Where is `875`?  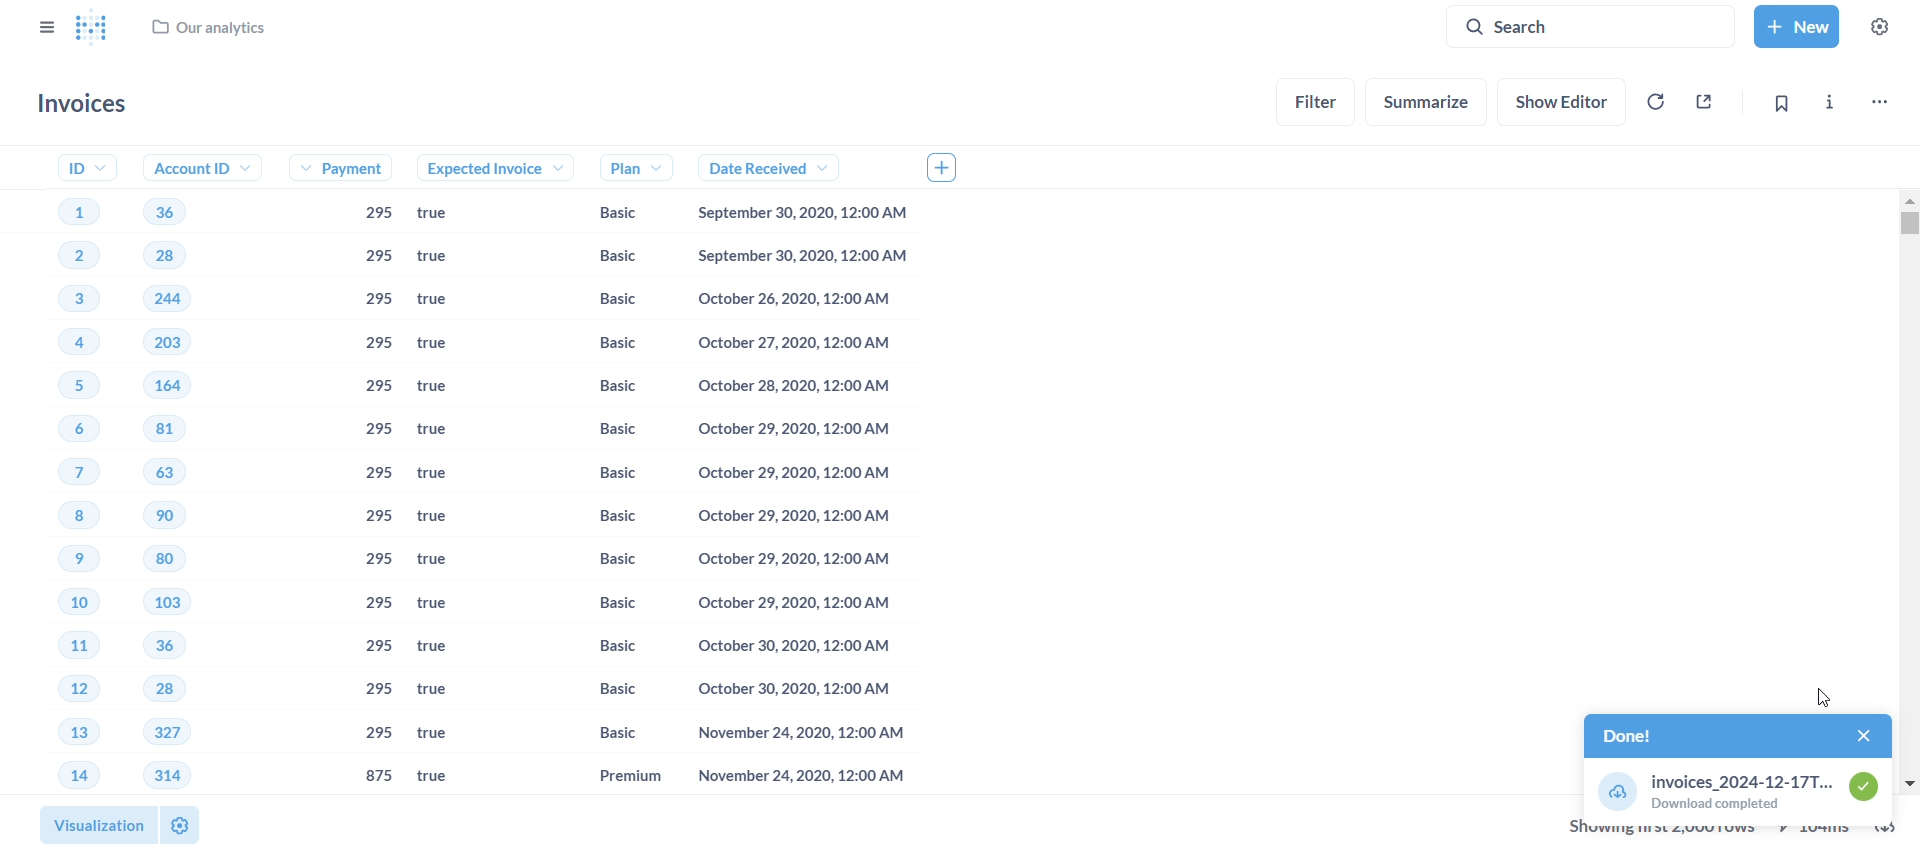
875 is located at coordinates (379, 775).